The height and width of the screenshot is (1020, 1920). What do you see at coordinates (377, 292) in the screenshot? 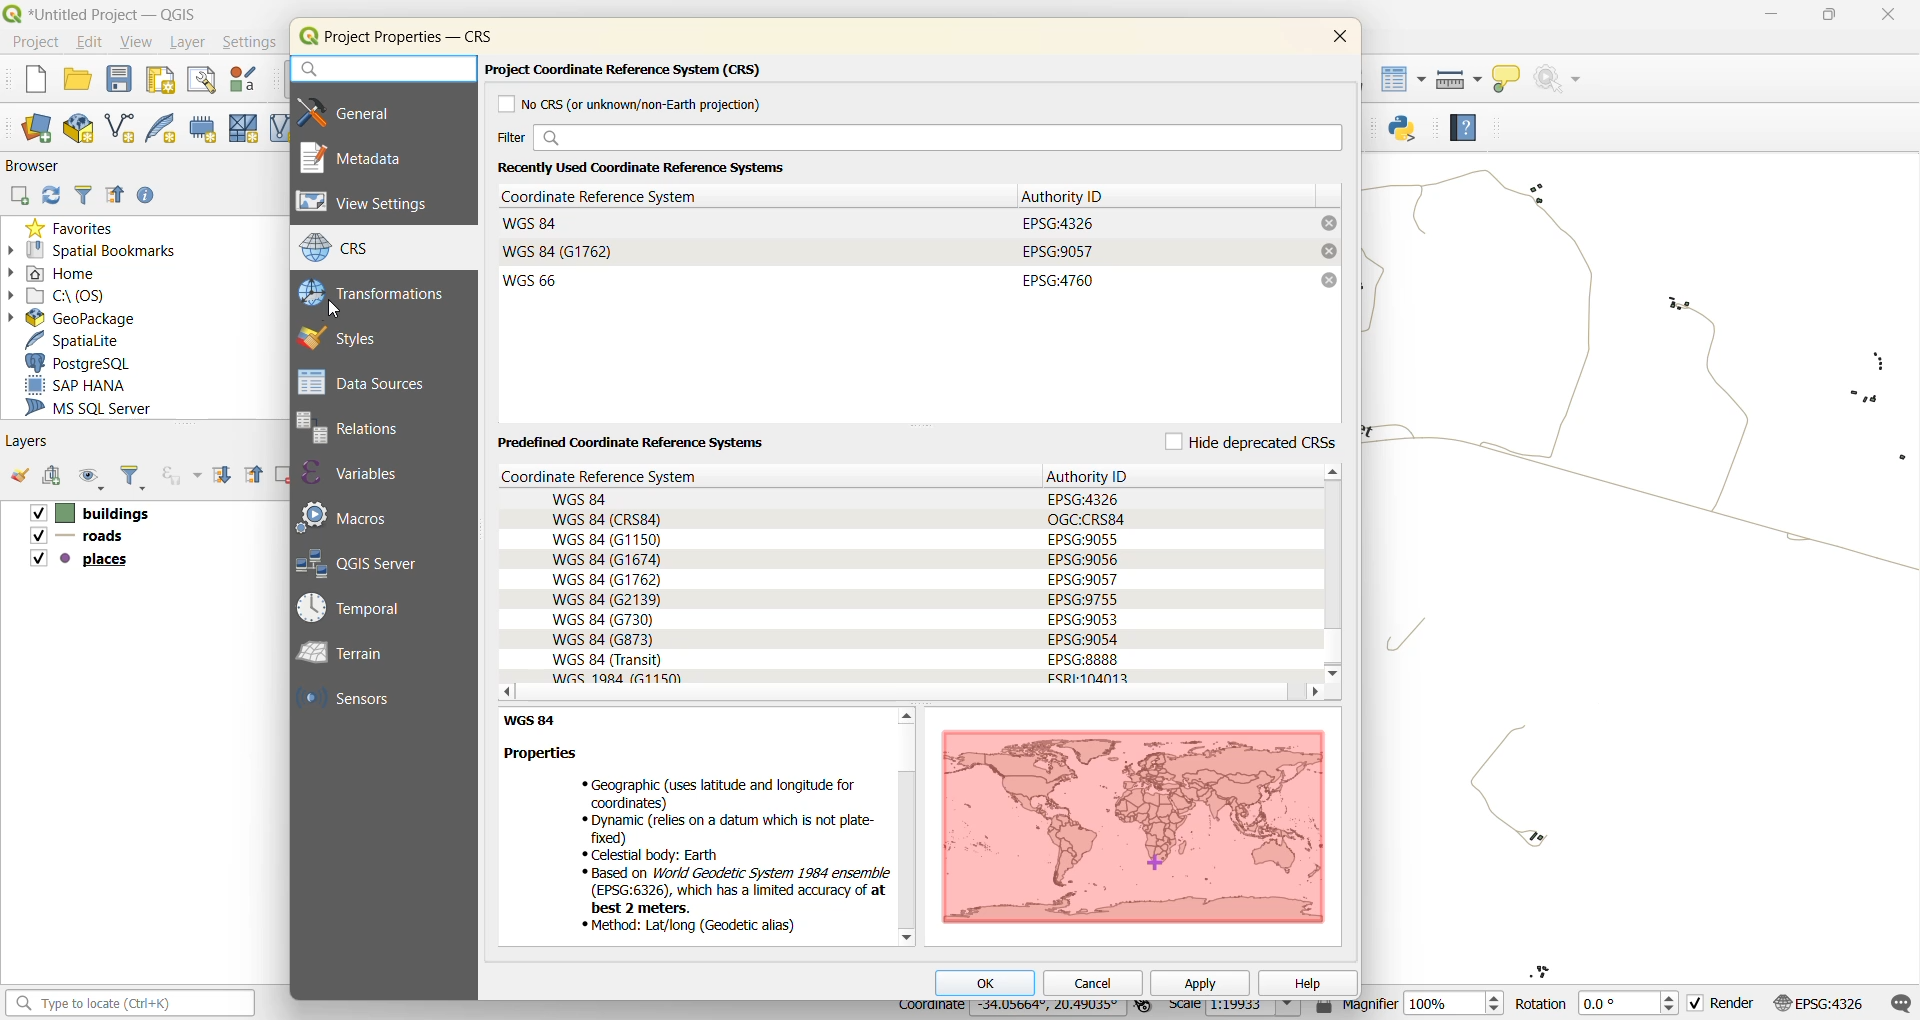
I see `transformations` at bounding box center [377, 292].